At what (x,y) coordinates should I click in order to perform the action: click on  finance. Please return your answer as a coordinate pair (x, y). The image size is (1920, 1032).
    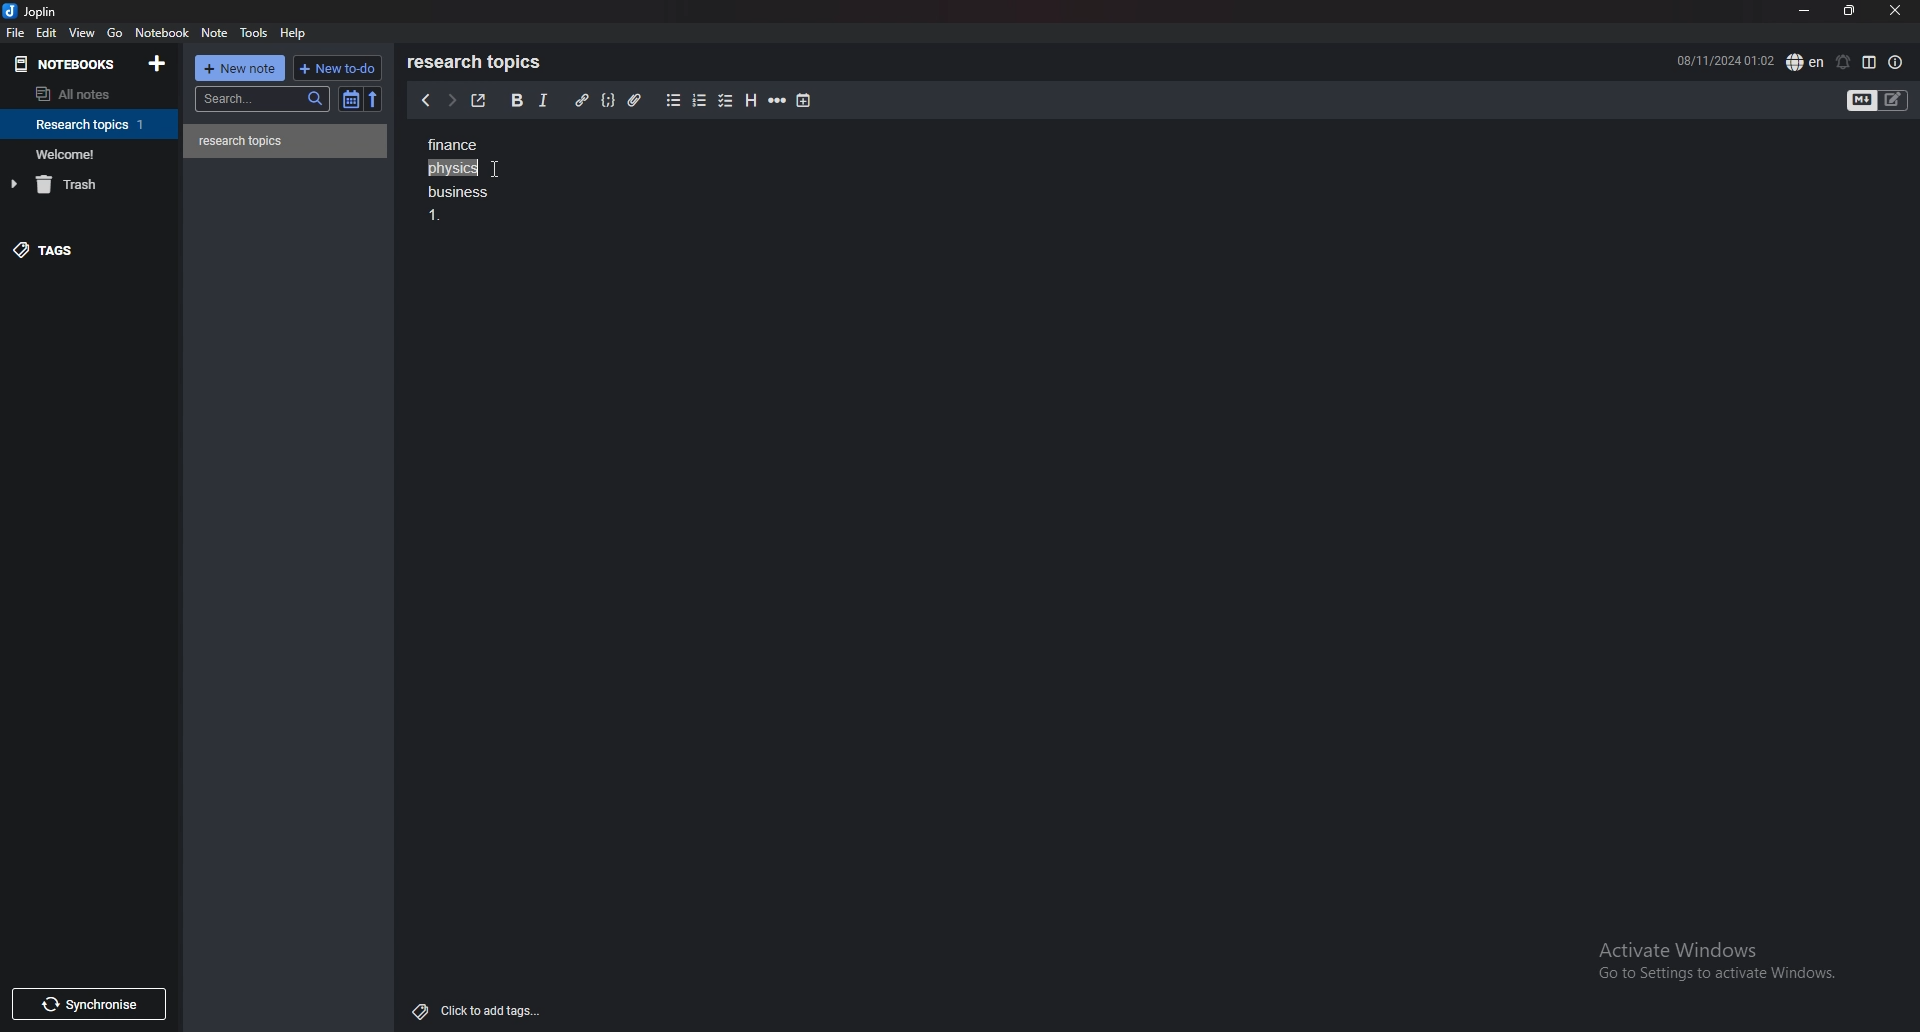
    Looking at the image, I should click on (476, 139).